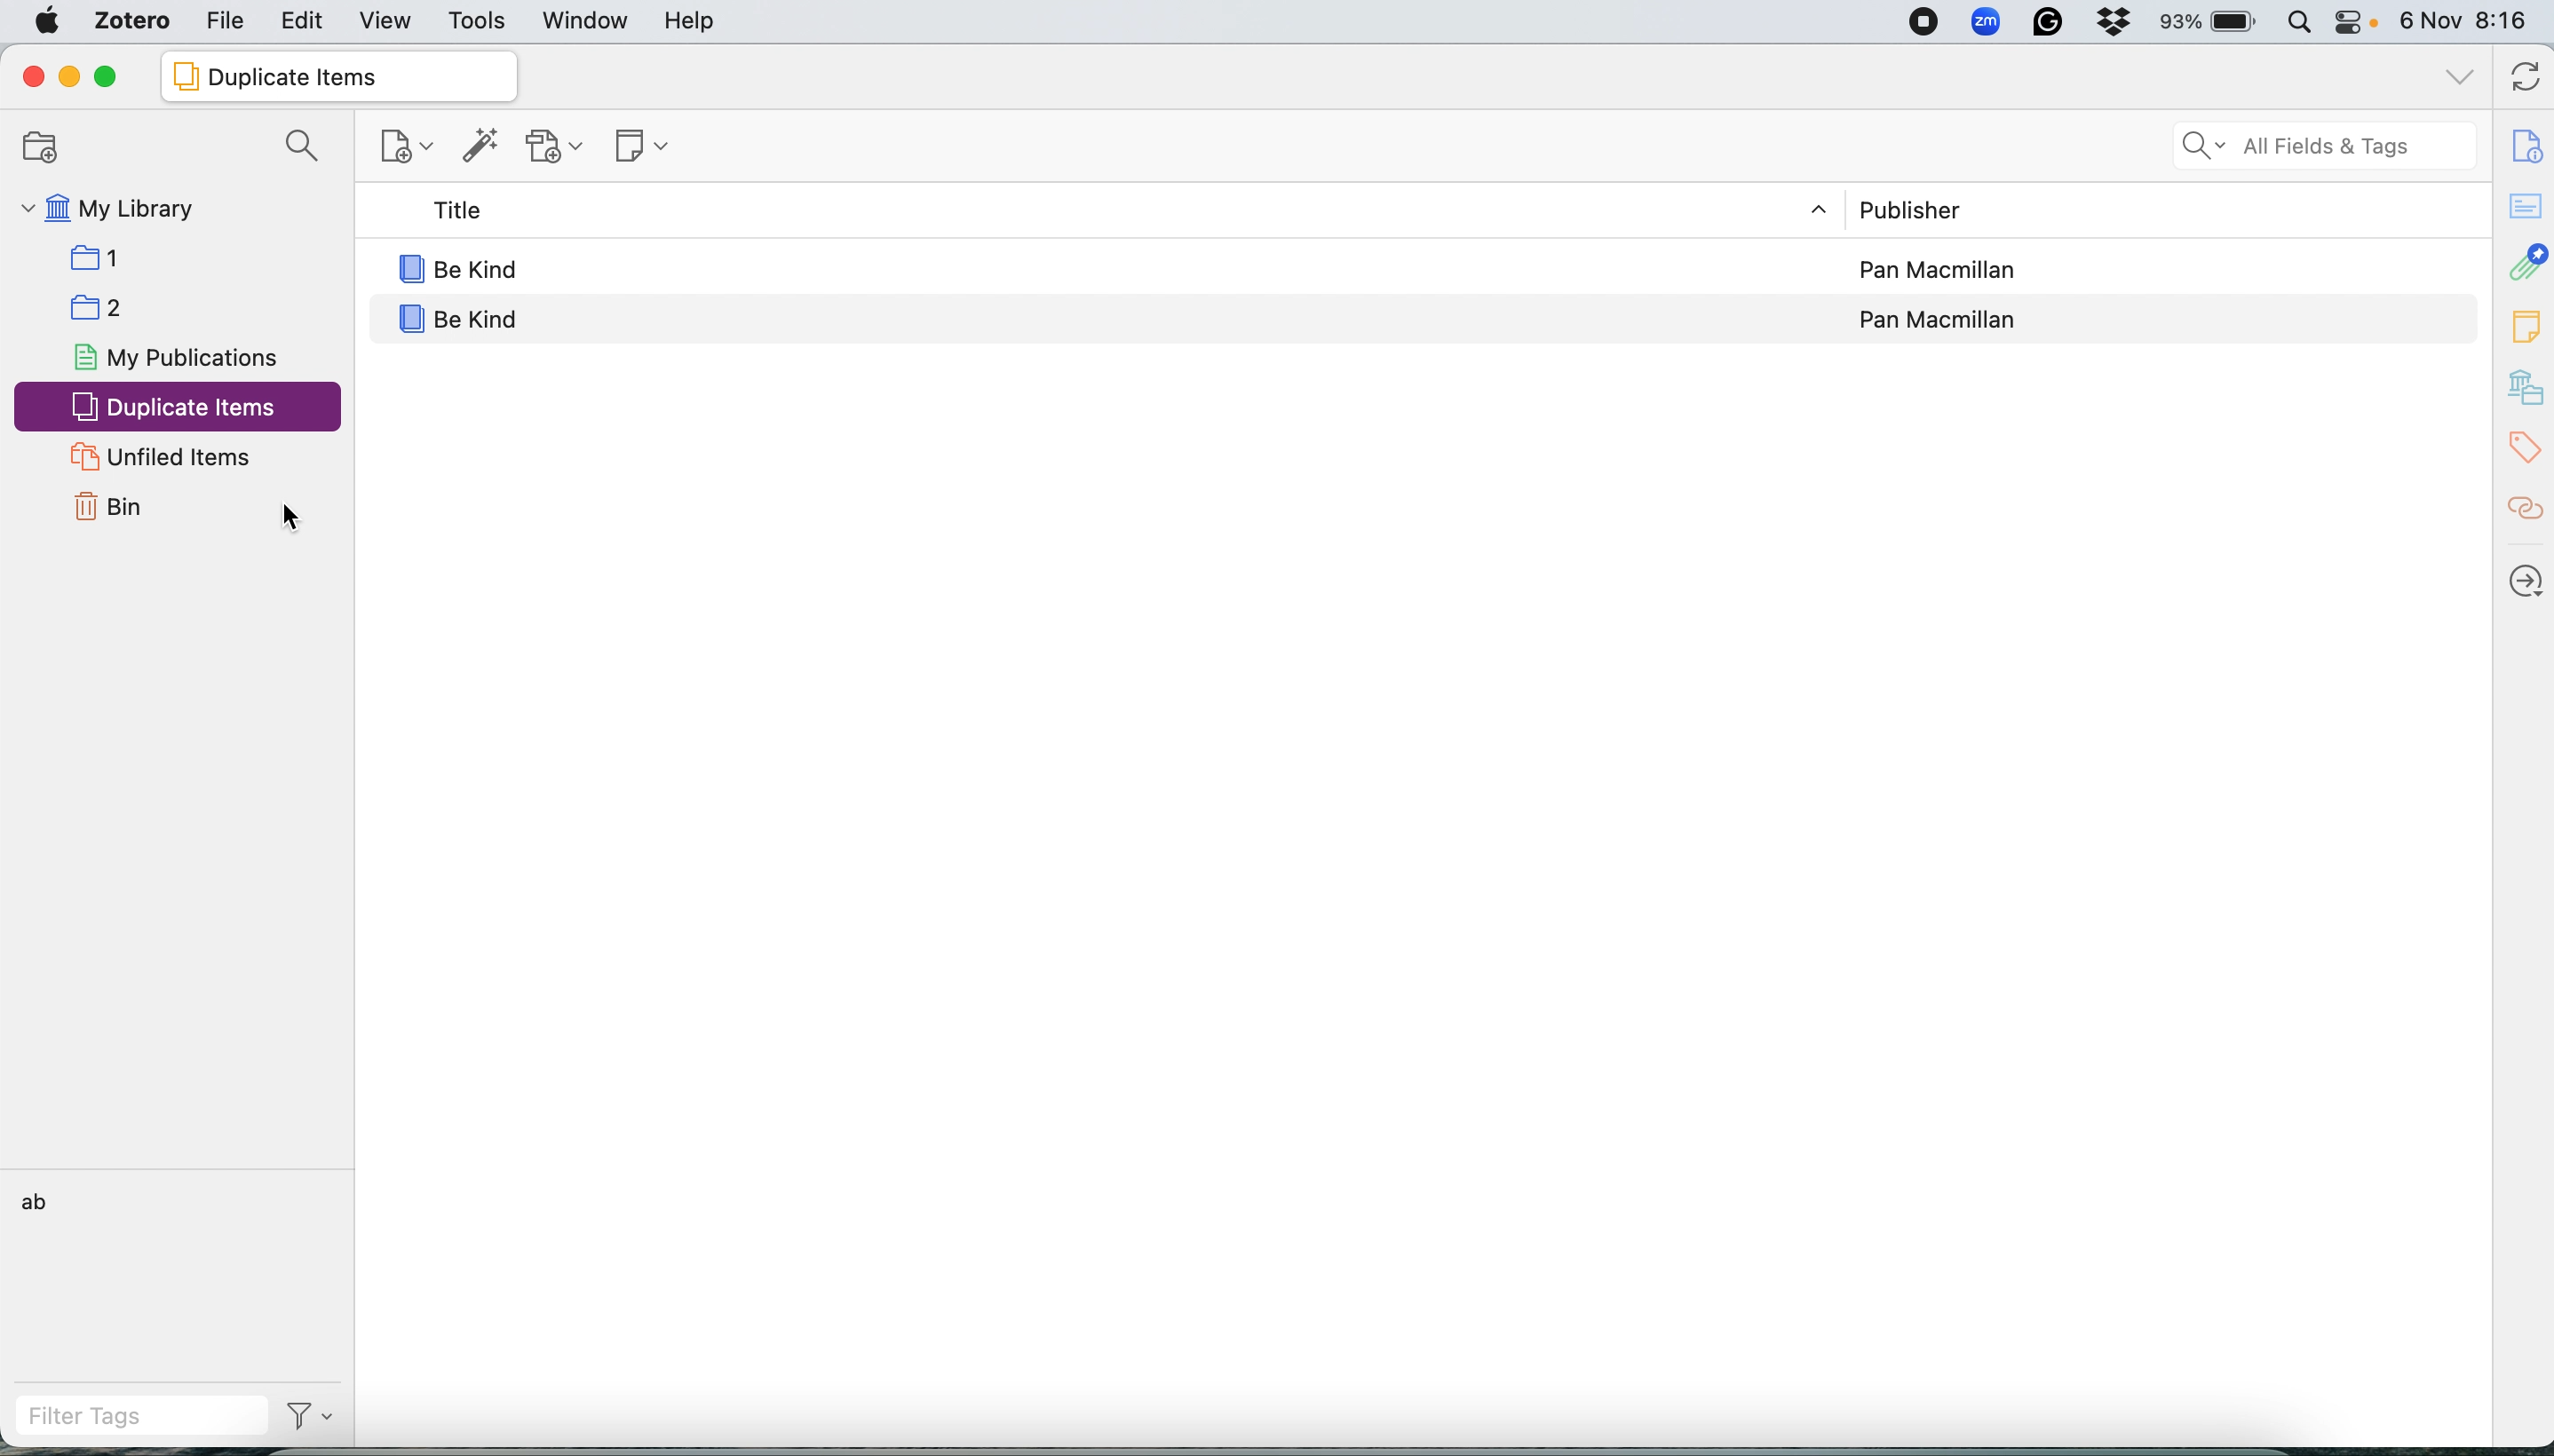  I want to click on collapse all tabs, so click(2456, 74).